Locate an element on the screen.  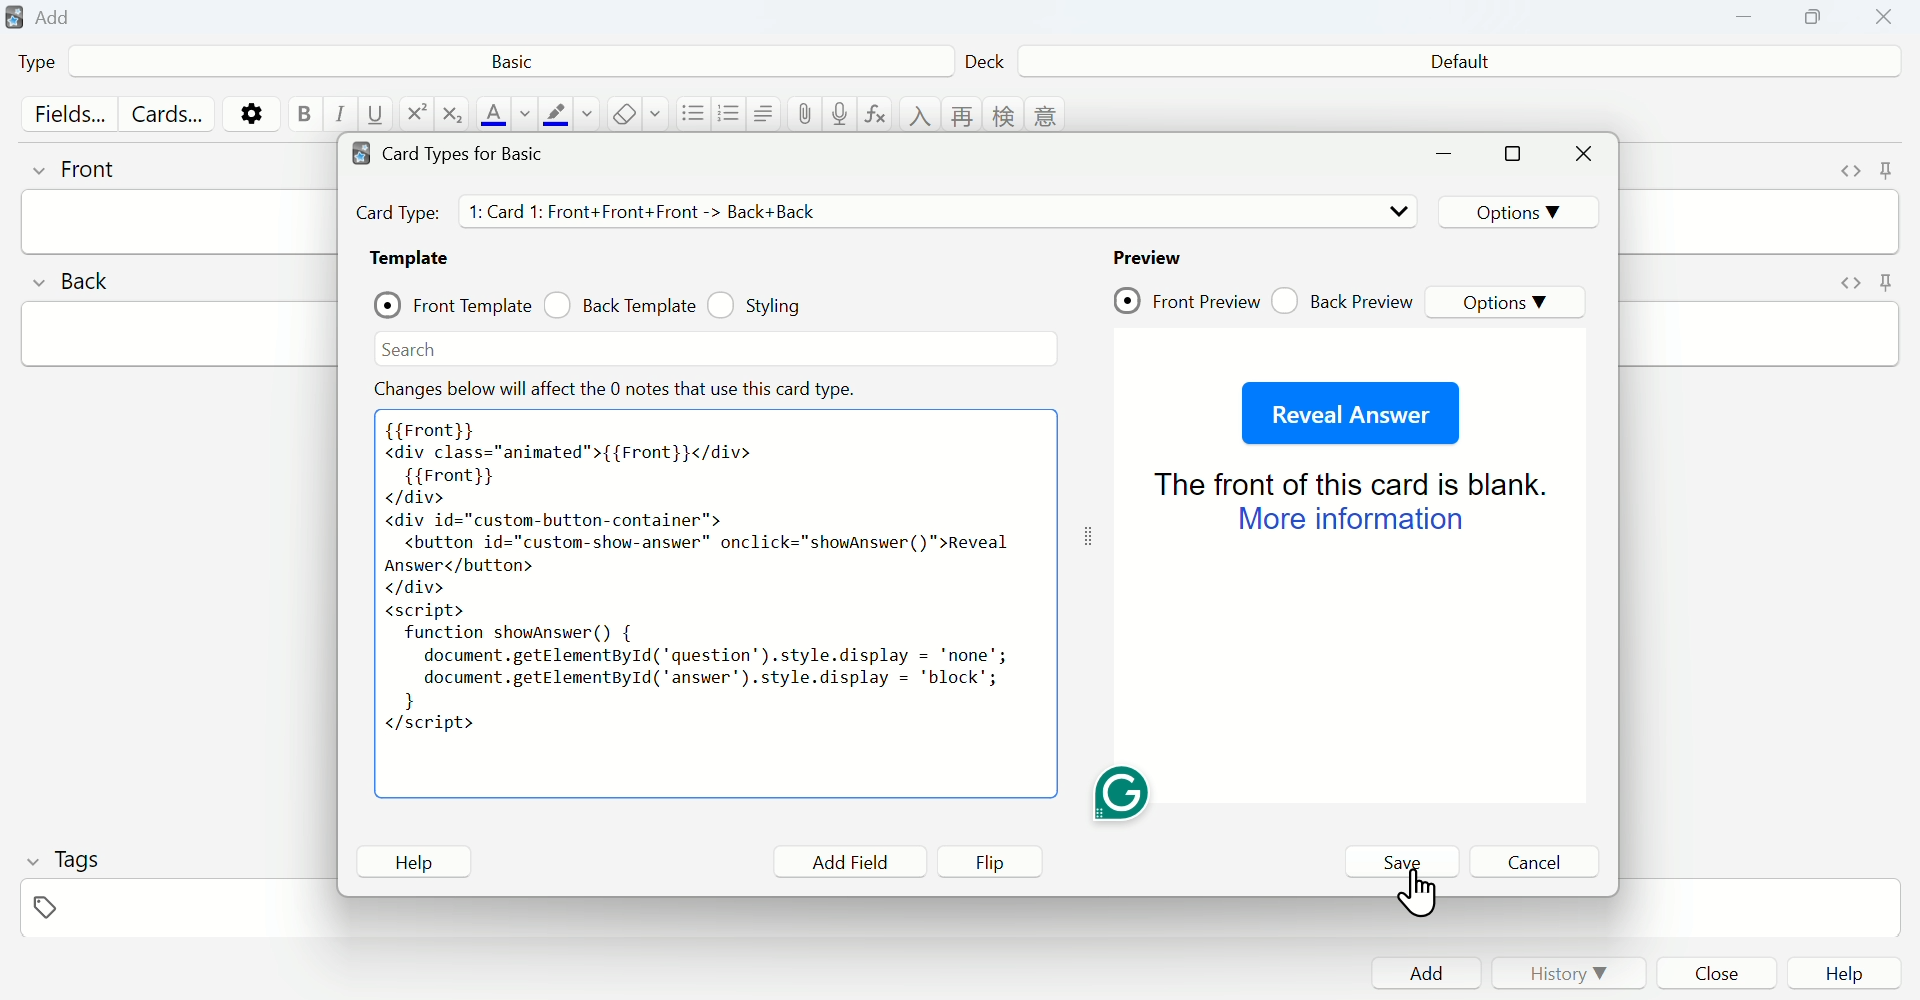
Template is located at coordinates (415, 259).